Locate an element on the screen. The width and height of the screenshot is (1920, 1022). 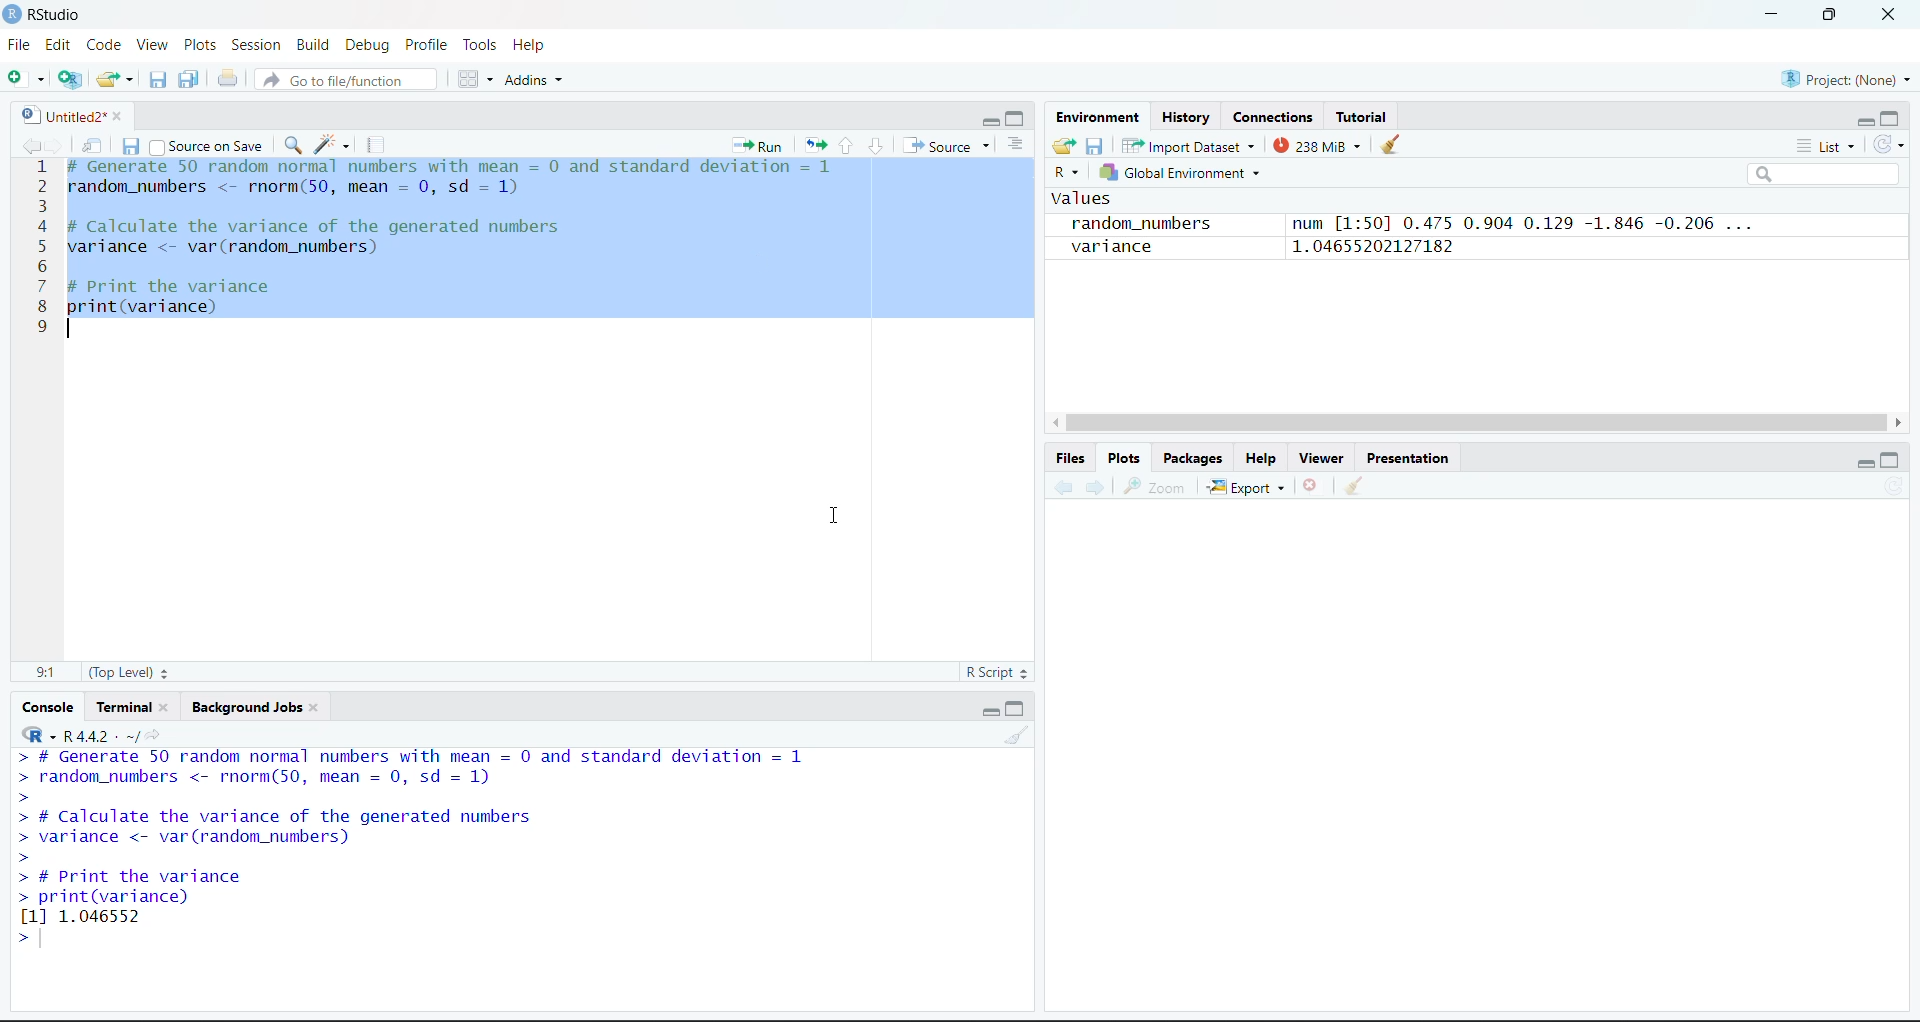
line numbering  is located at coordinates (41, 249).